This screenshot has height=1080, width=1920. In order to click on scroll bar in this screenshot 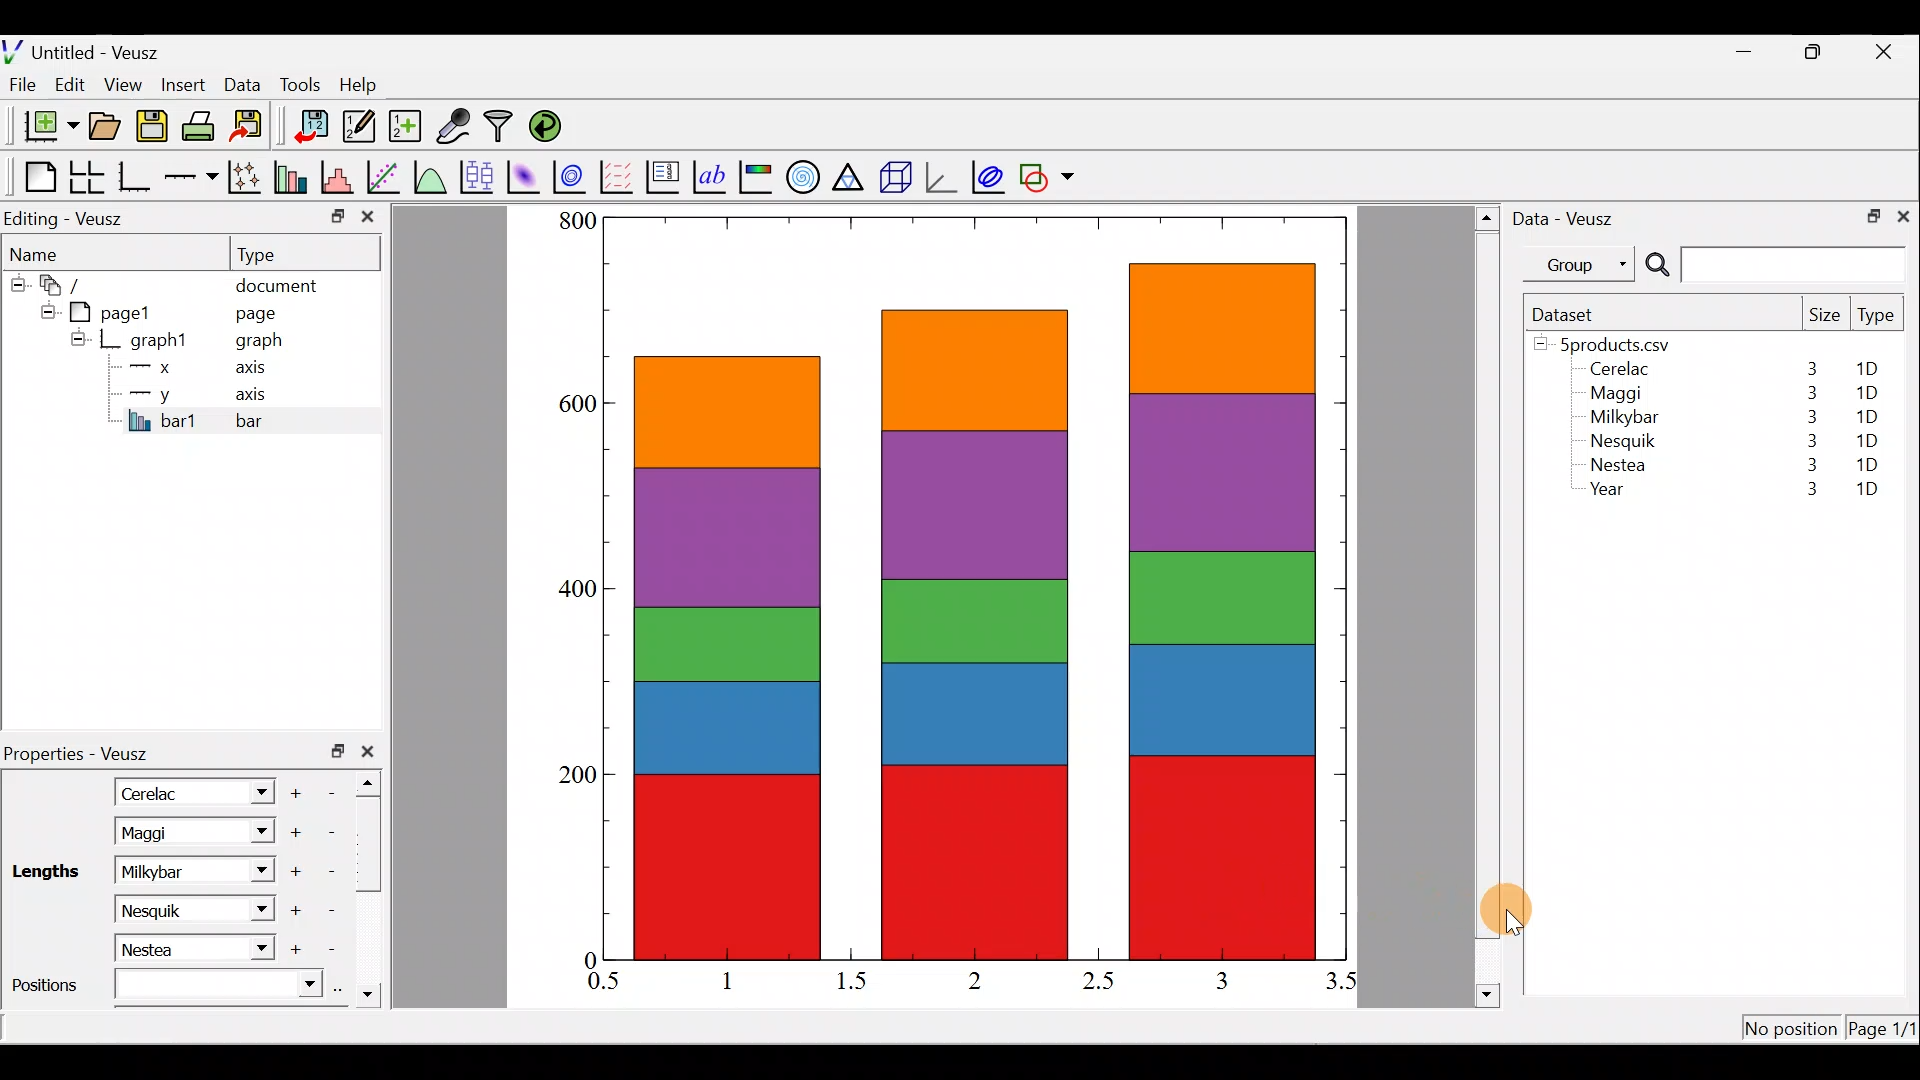, I will do `click(1488, 603)`.